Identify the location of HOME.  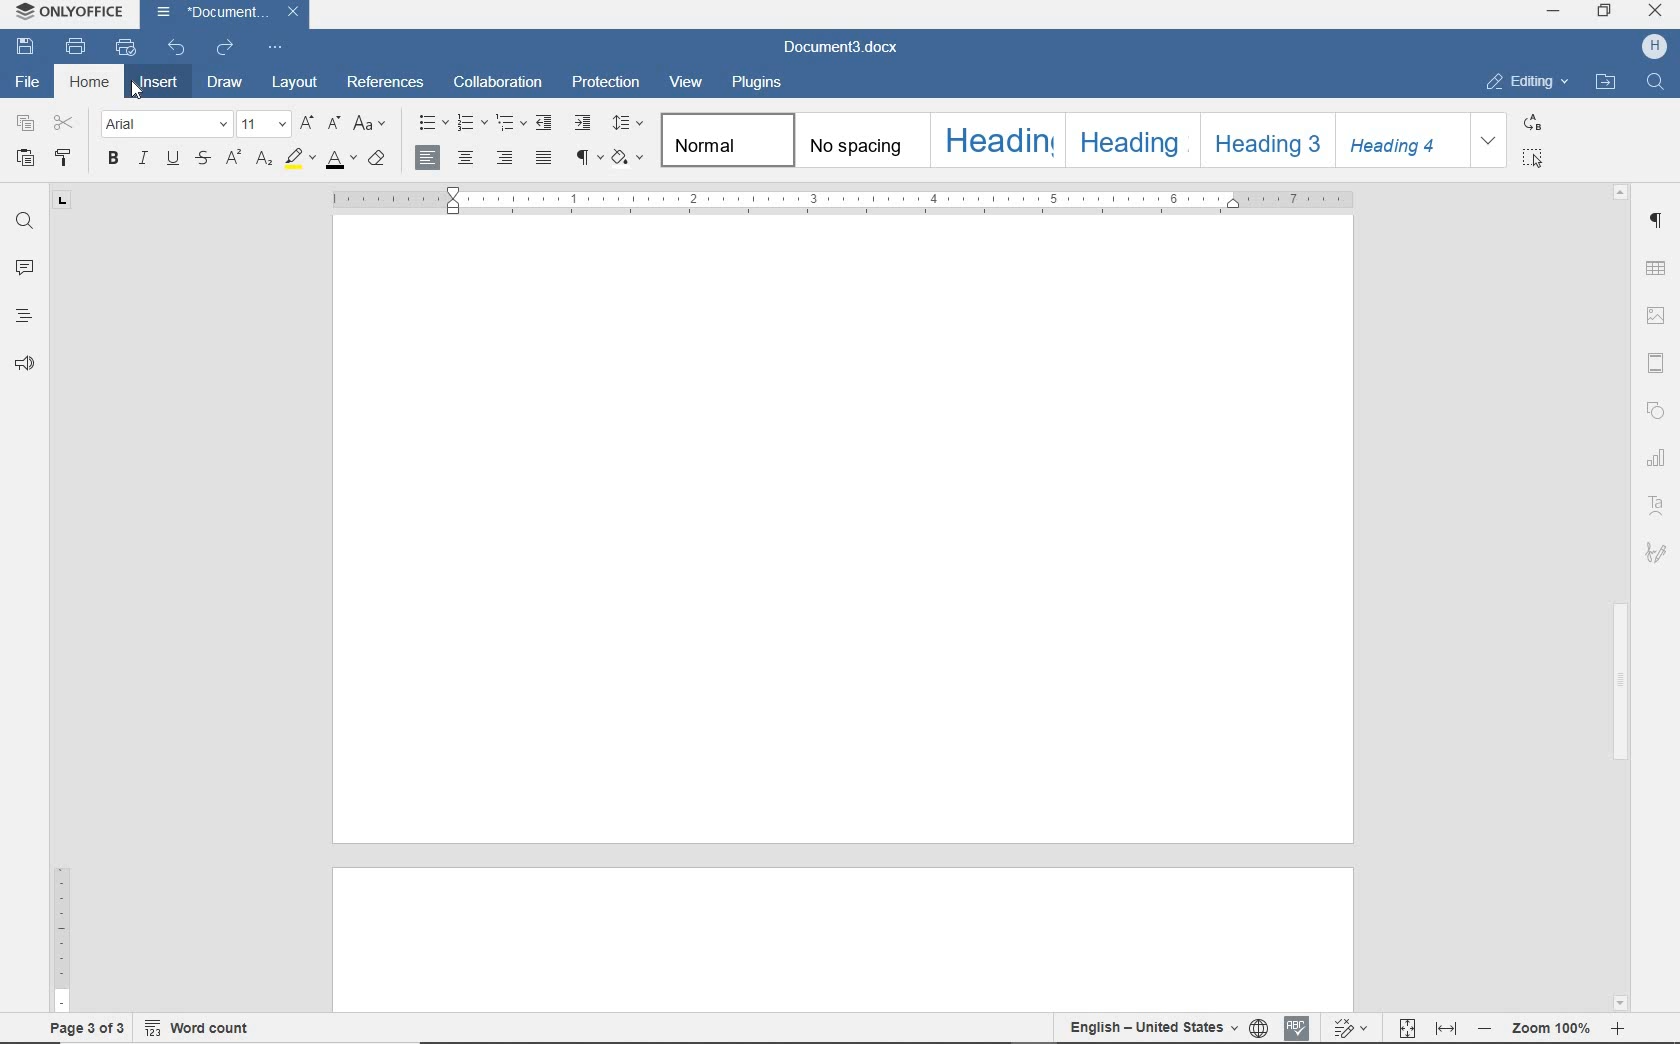
(91, 83).